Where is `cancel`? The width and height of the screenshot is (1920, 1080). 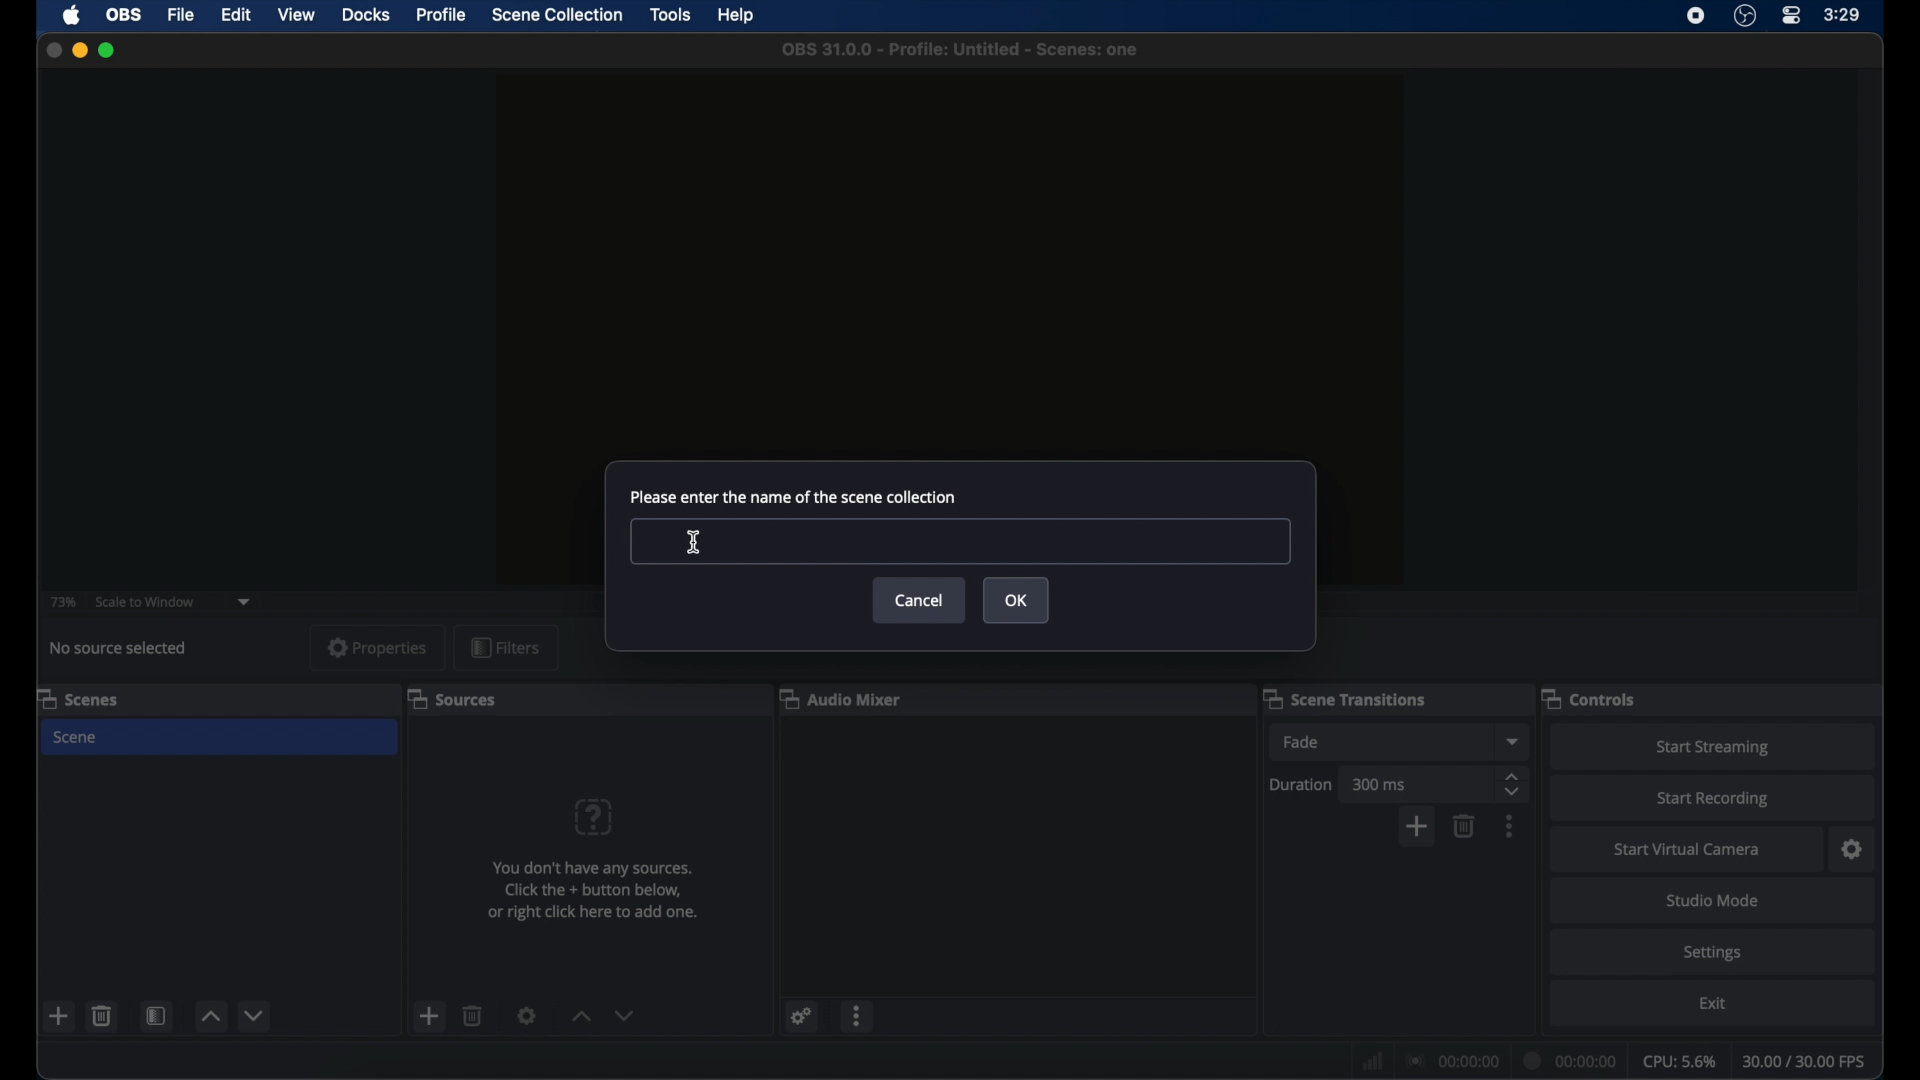
cancel is located at coordinates (919, 601).